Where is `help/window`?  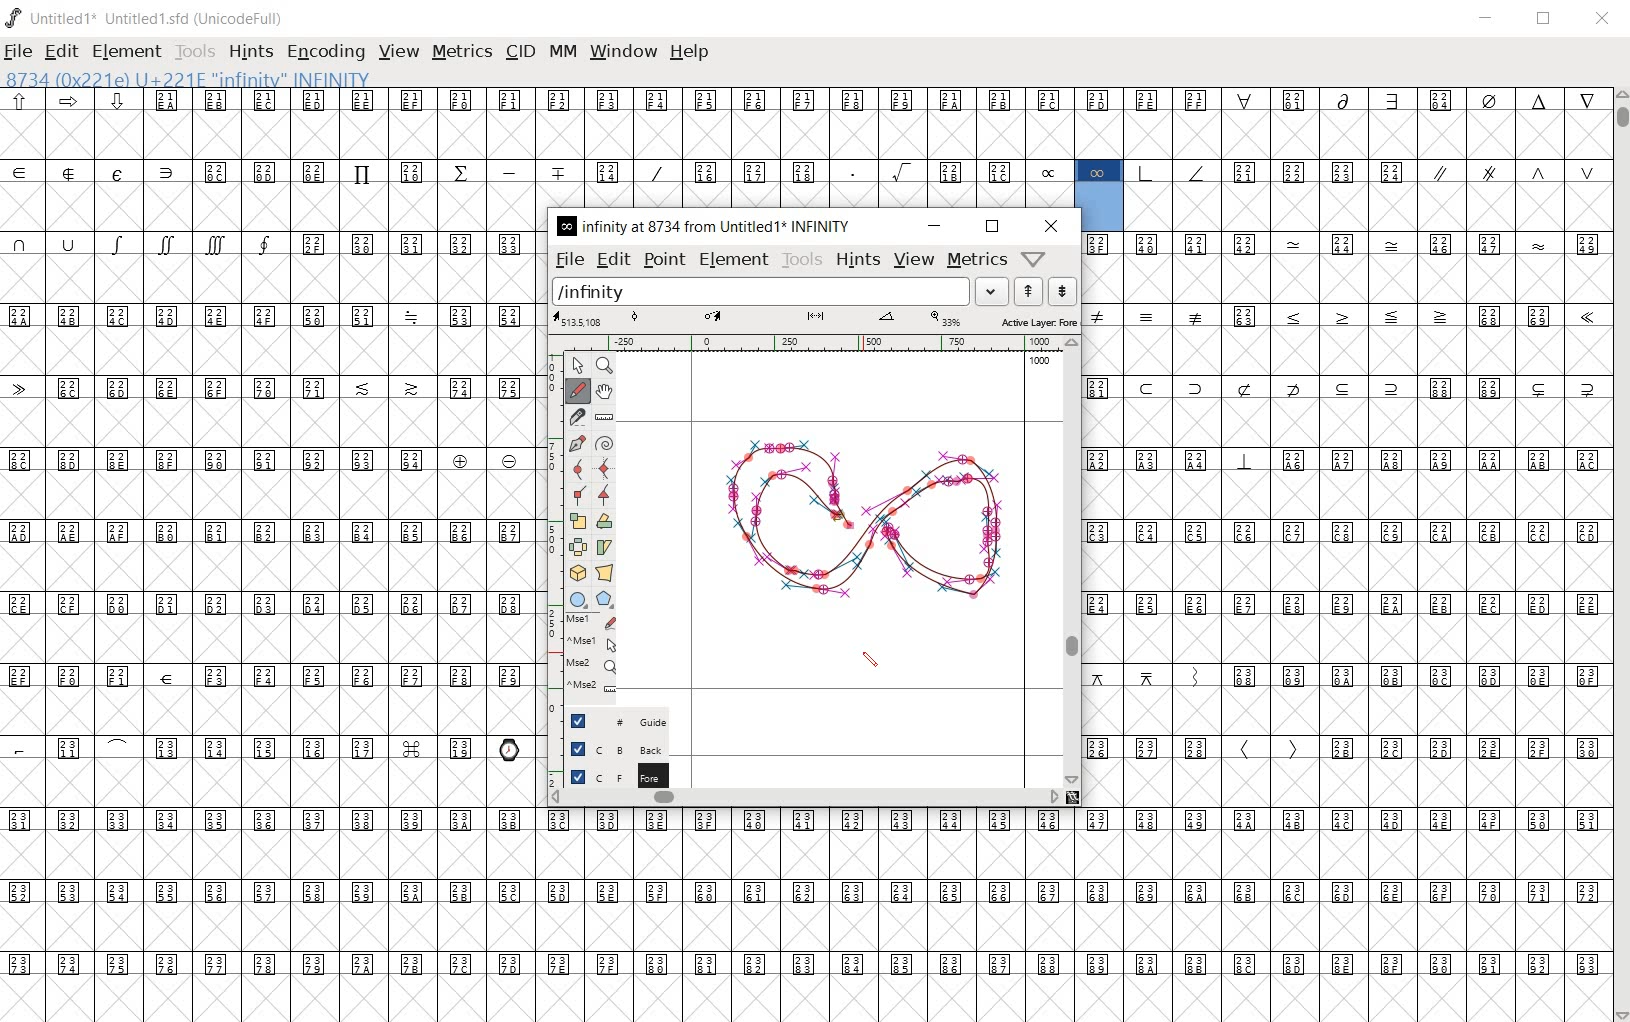
help/window is located at coordinates (1036, 257).